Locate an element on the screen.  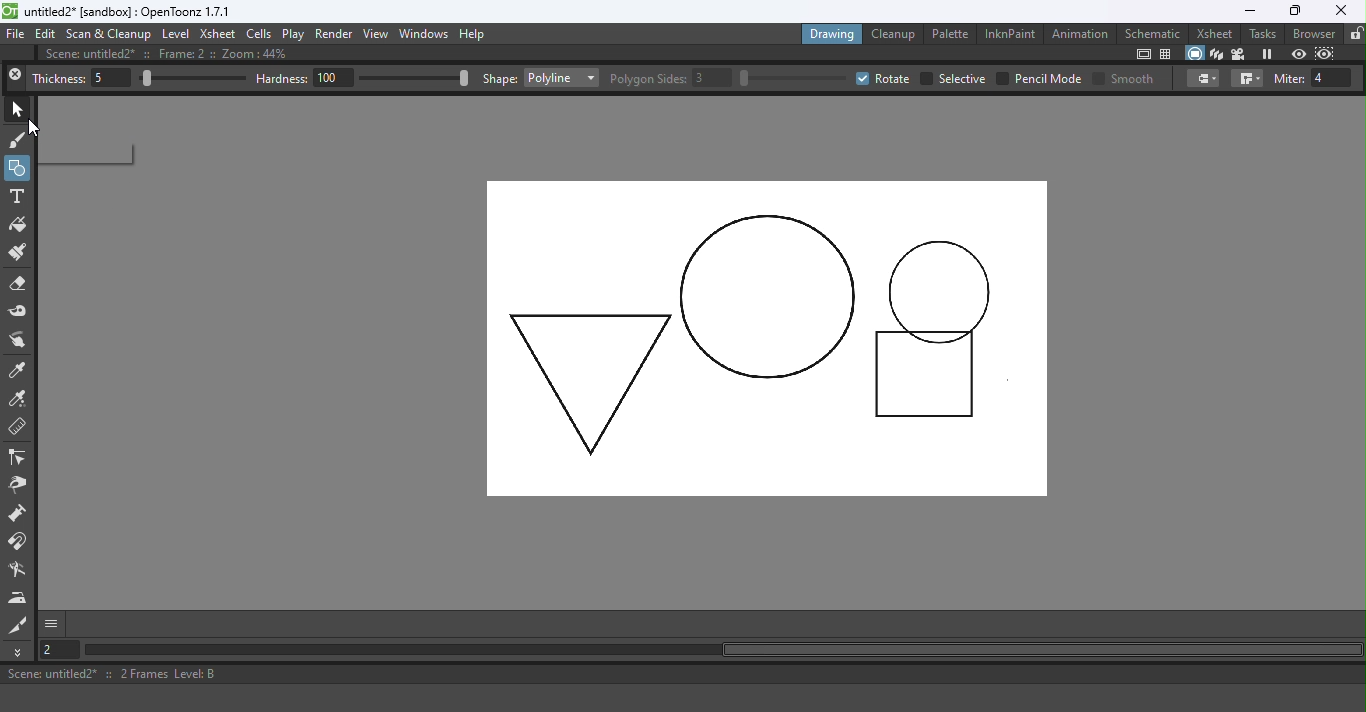
Edit is located at coordinates (46, 35).